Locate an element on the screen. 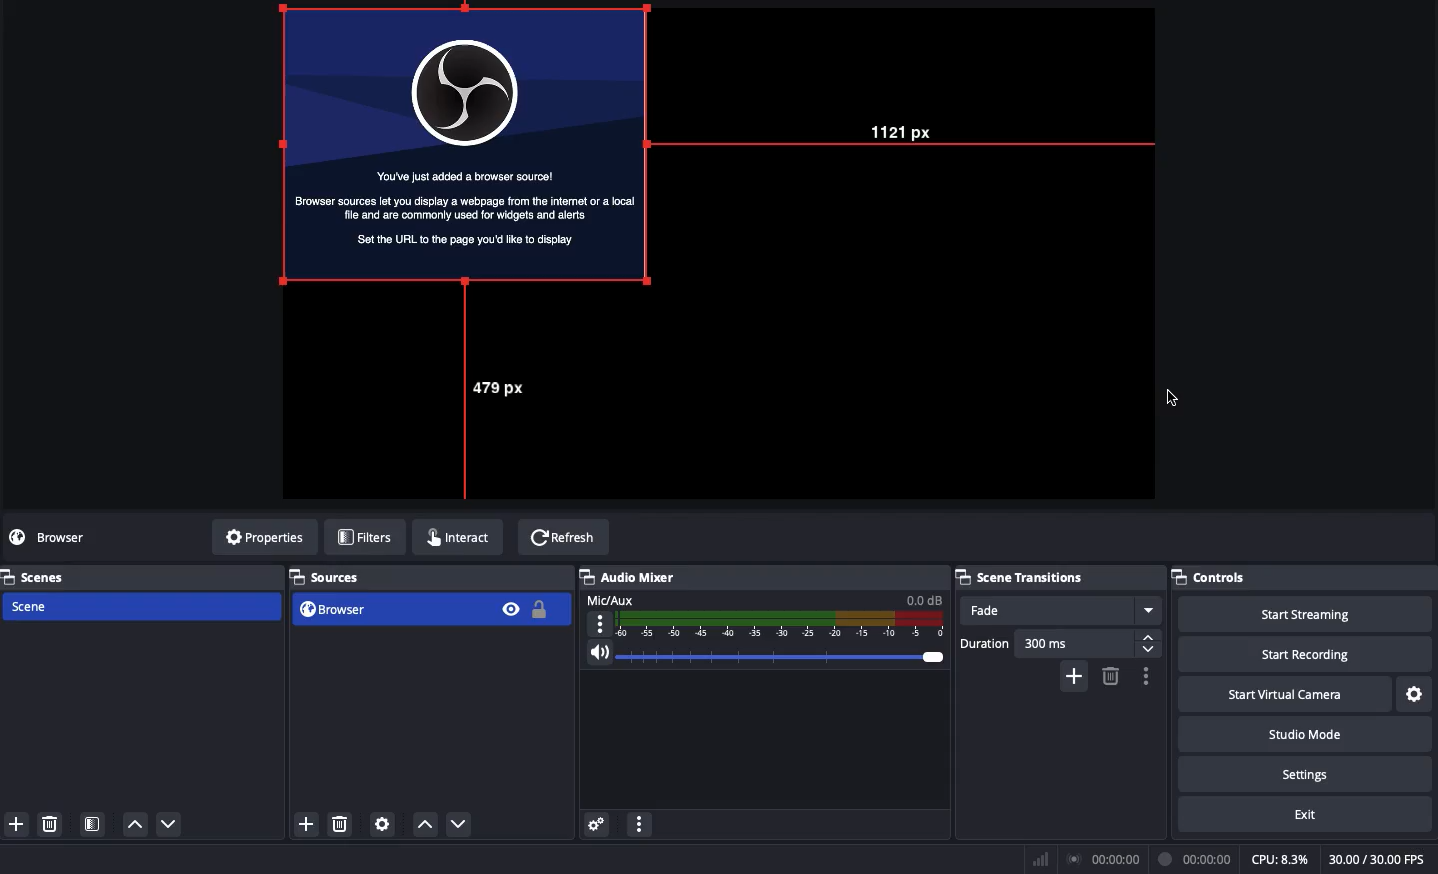  Remove is located at coordinates (1111, 676).